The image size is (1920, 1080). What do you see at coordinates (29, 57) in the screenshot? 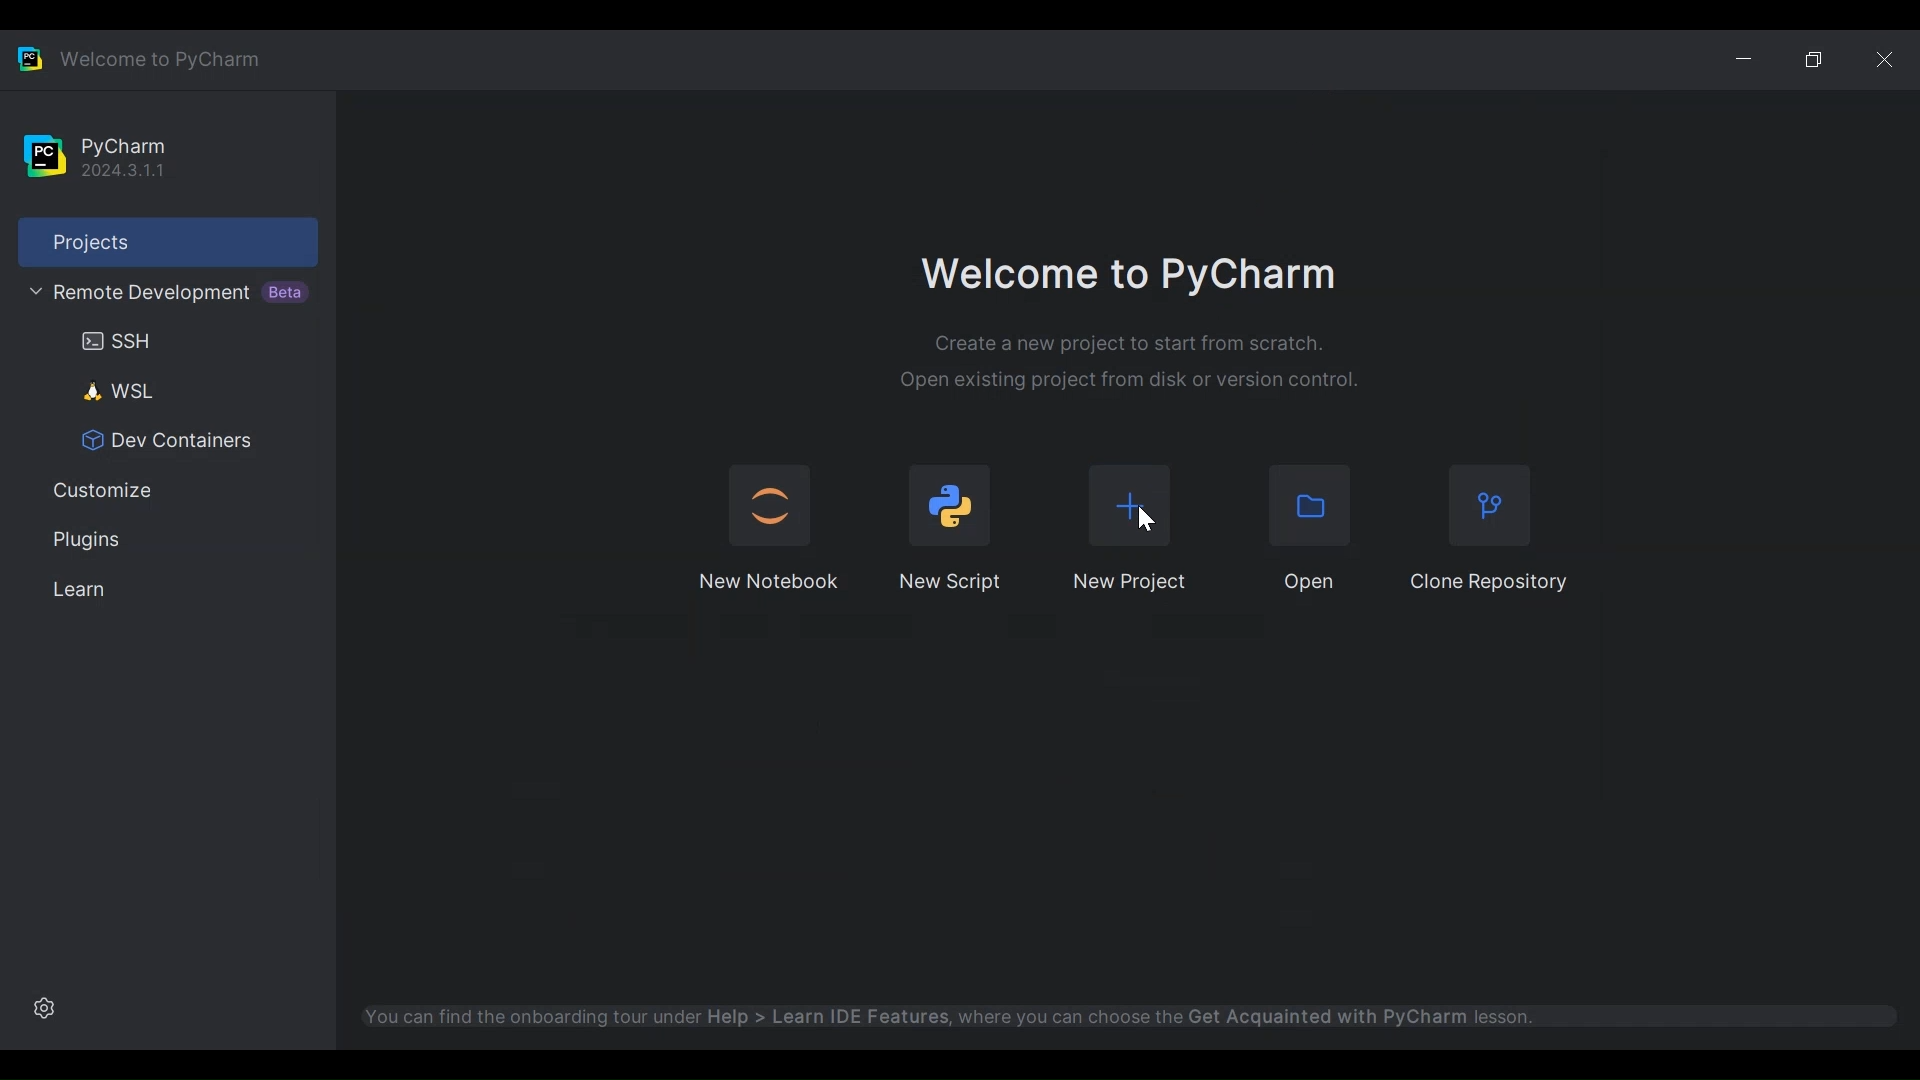
I see `PyCharm Desktop Icon` at bounding box center [29, 57].